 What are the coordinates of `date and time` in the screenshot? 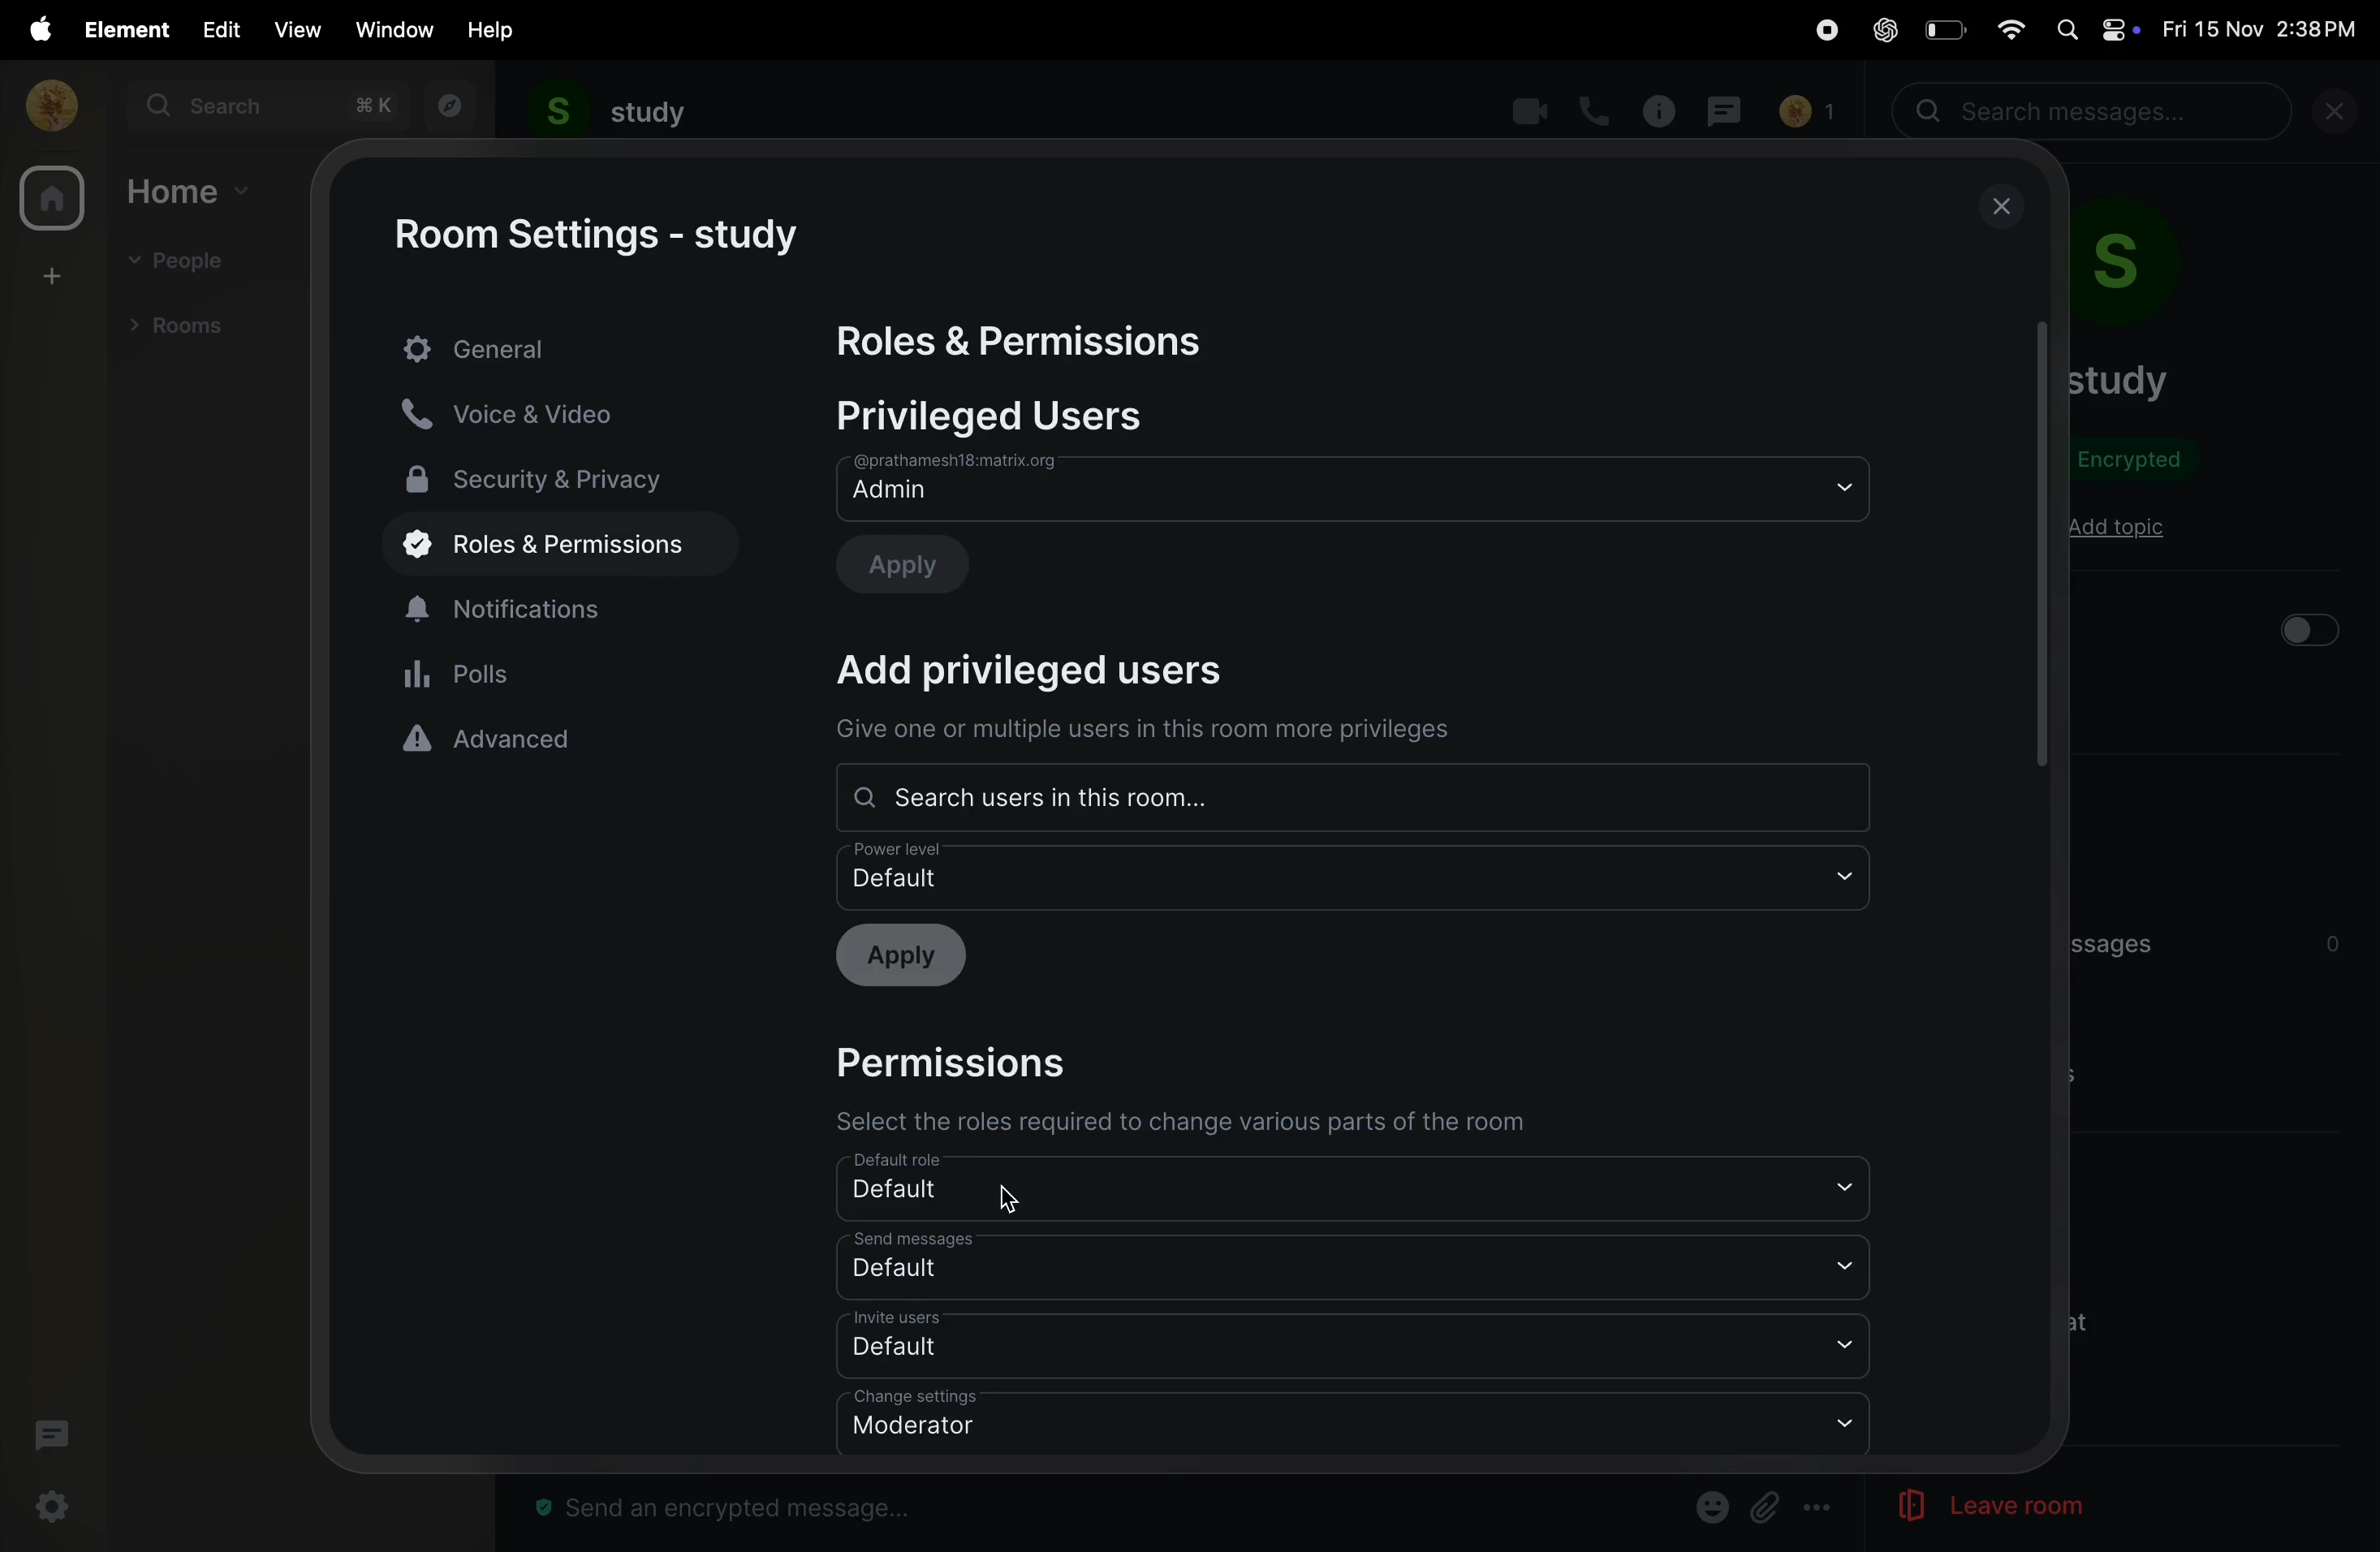 It's located at (2266, 30).